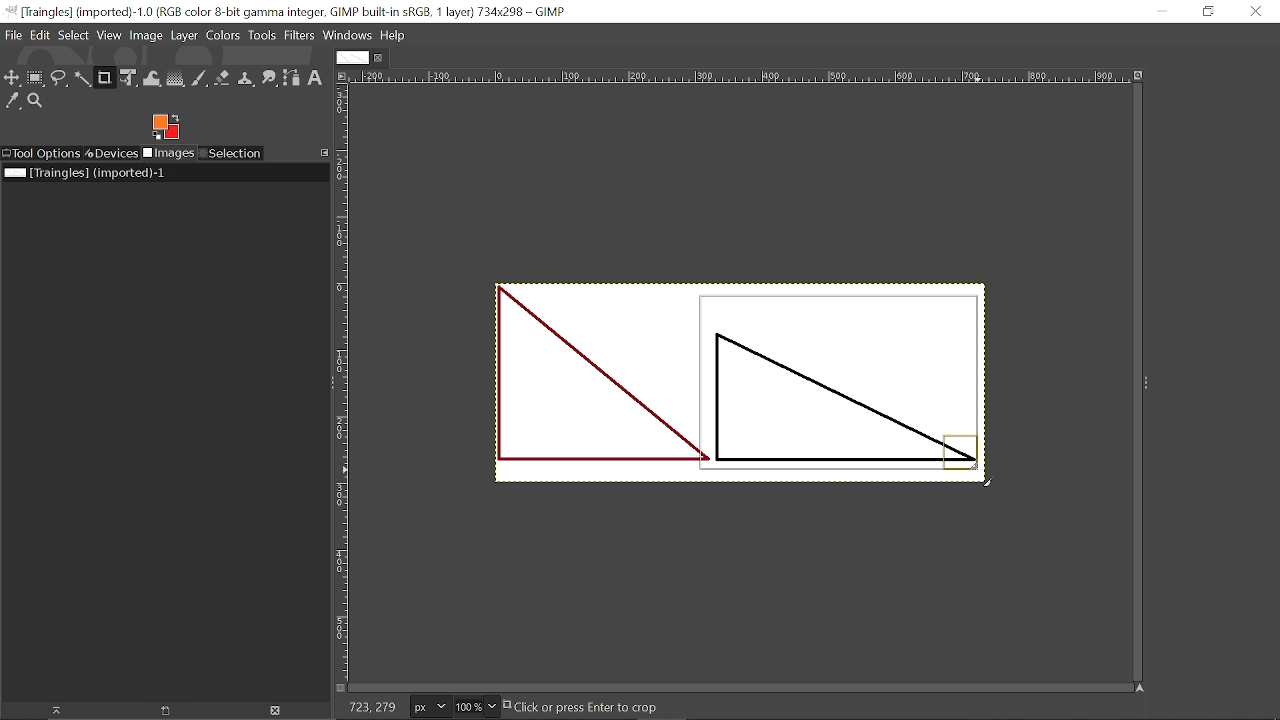 Image resolution: width=1280 pixels, height=720 pixels. I want to click on Zoom took, so click(36, 101).